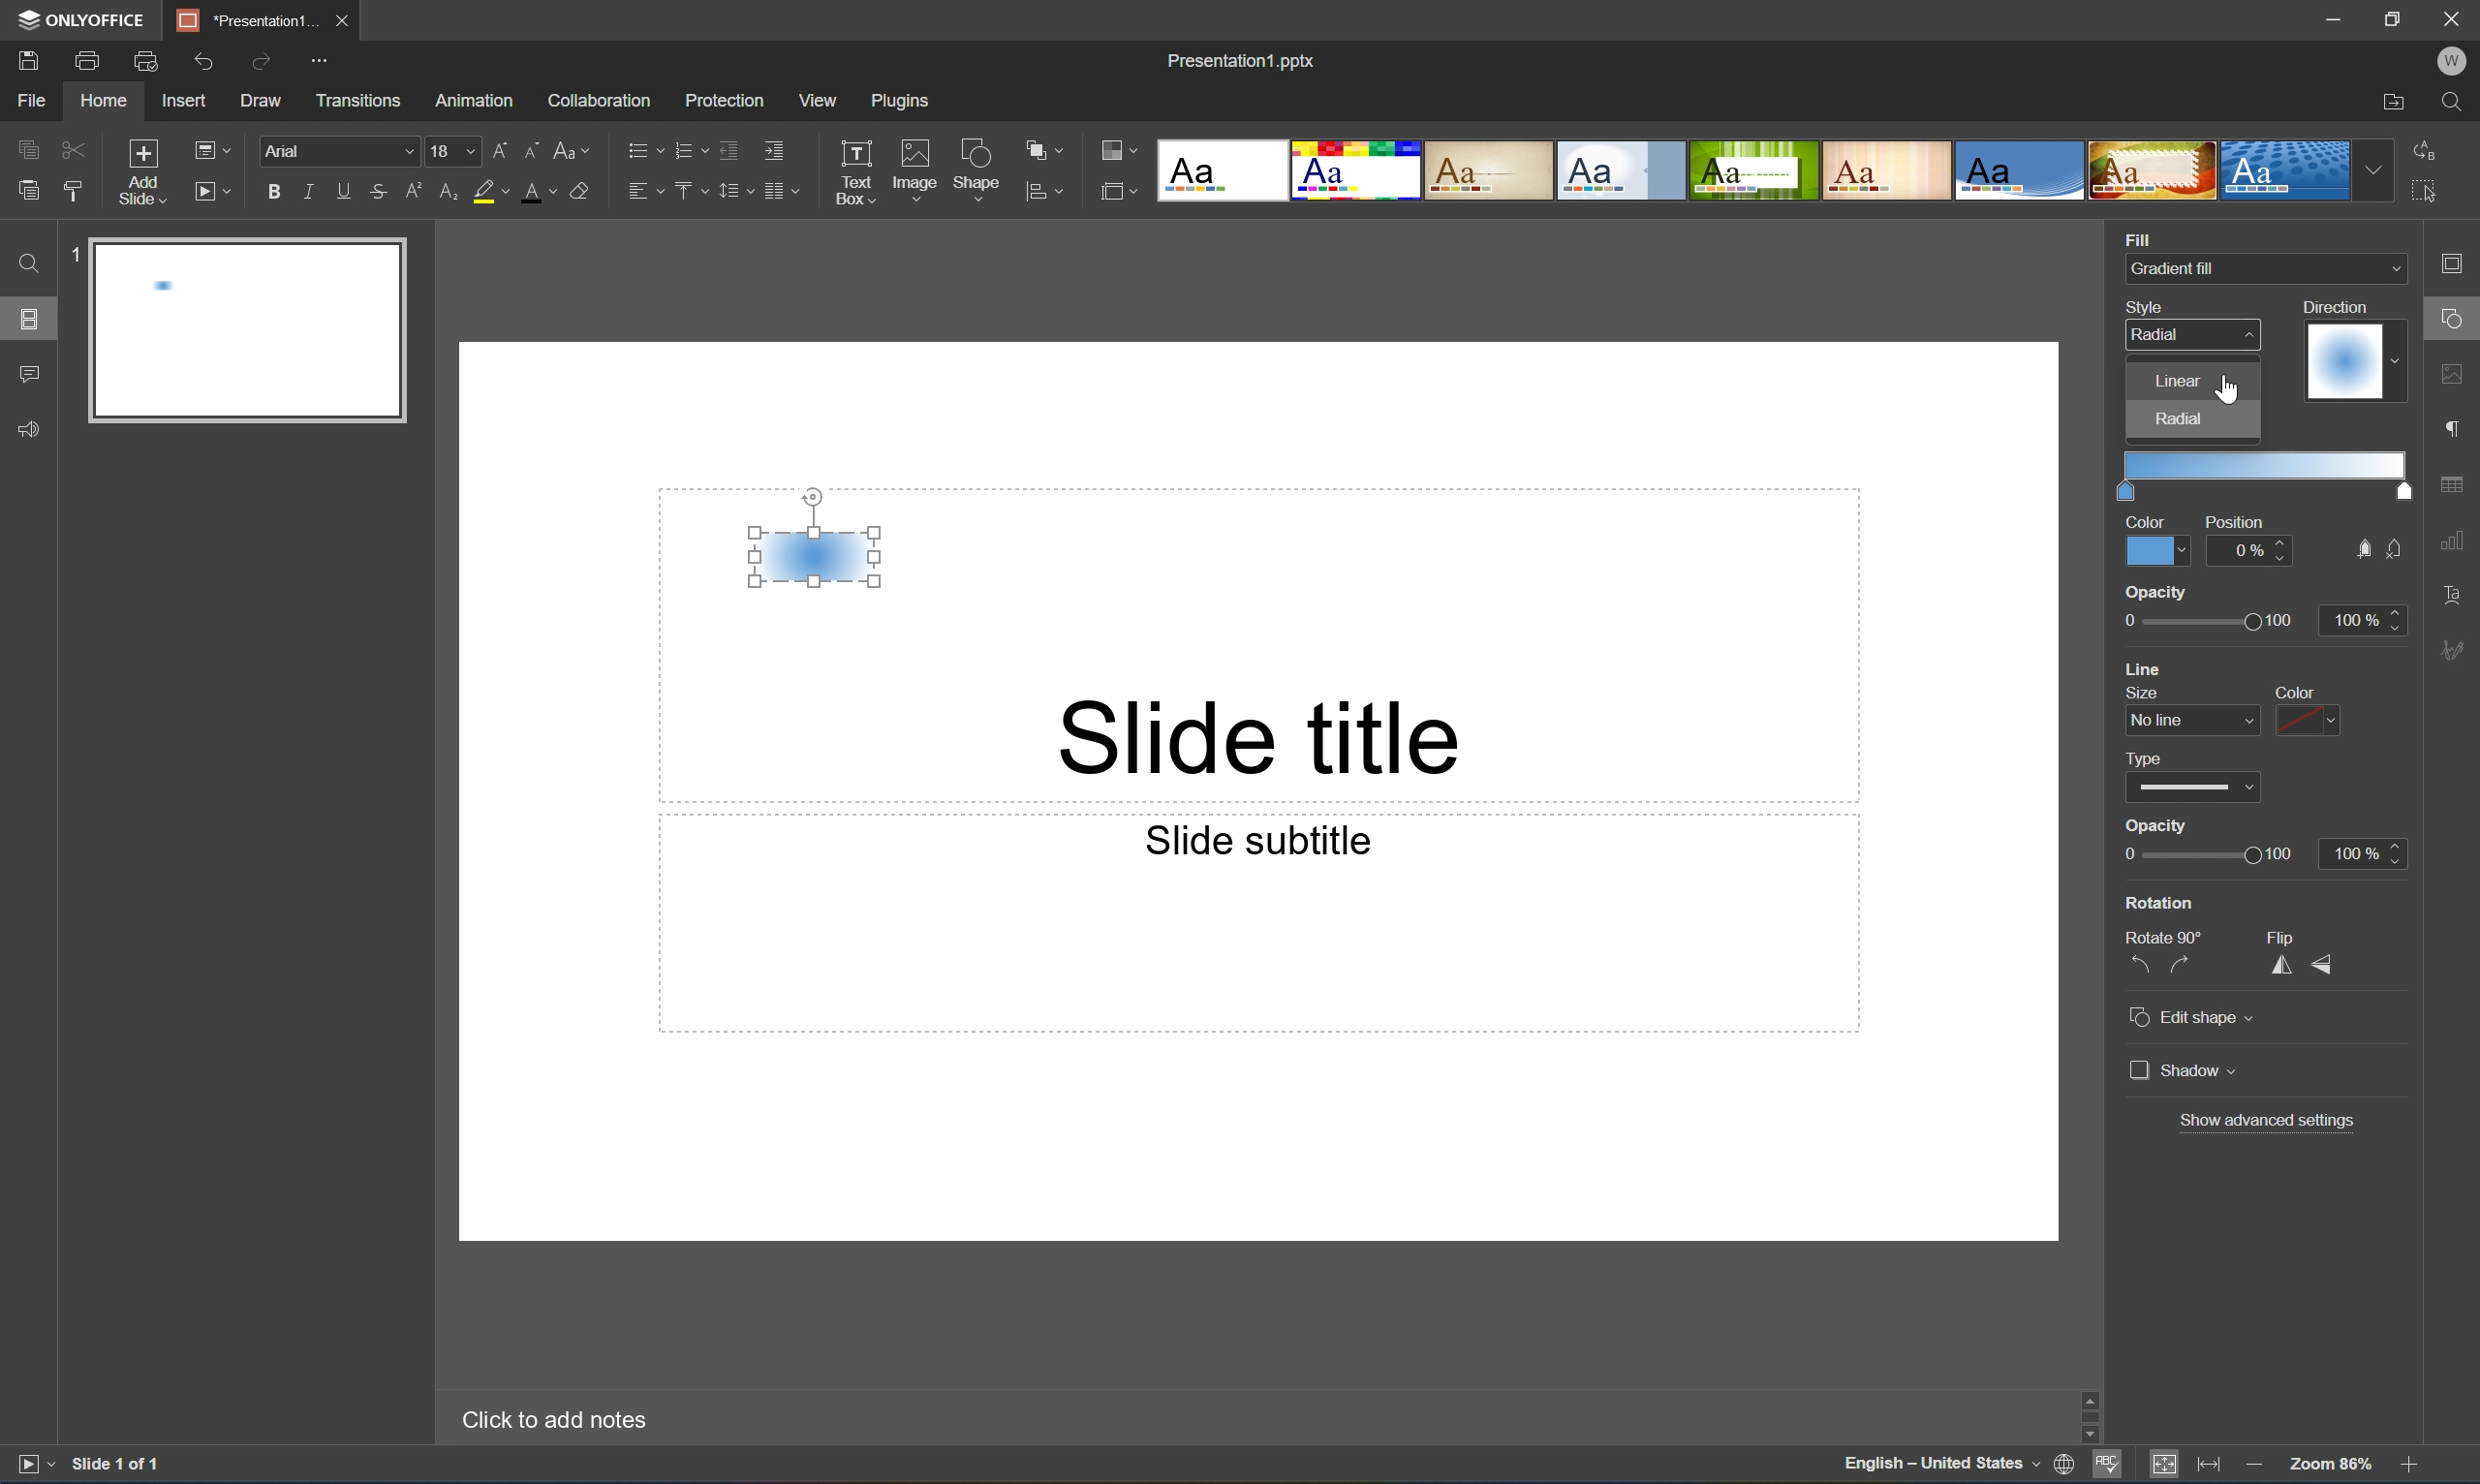 This screenshot has width=2480, height=1484. I want to click on Arrange shape, so click(1050, 151).